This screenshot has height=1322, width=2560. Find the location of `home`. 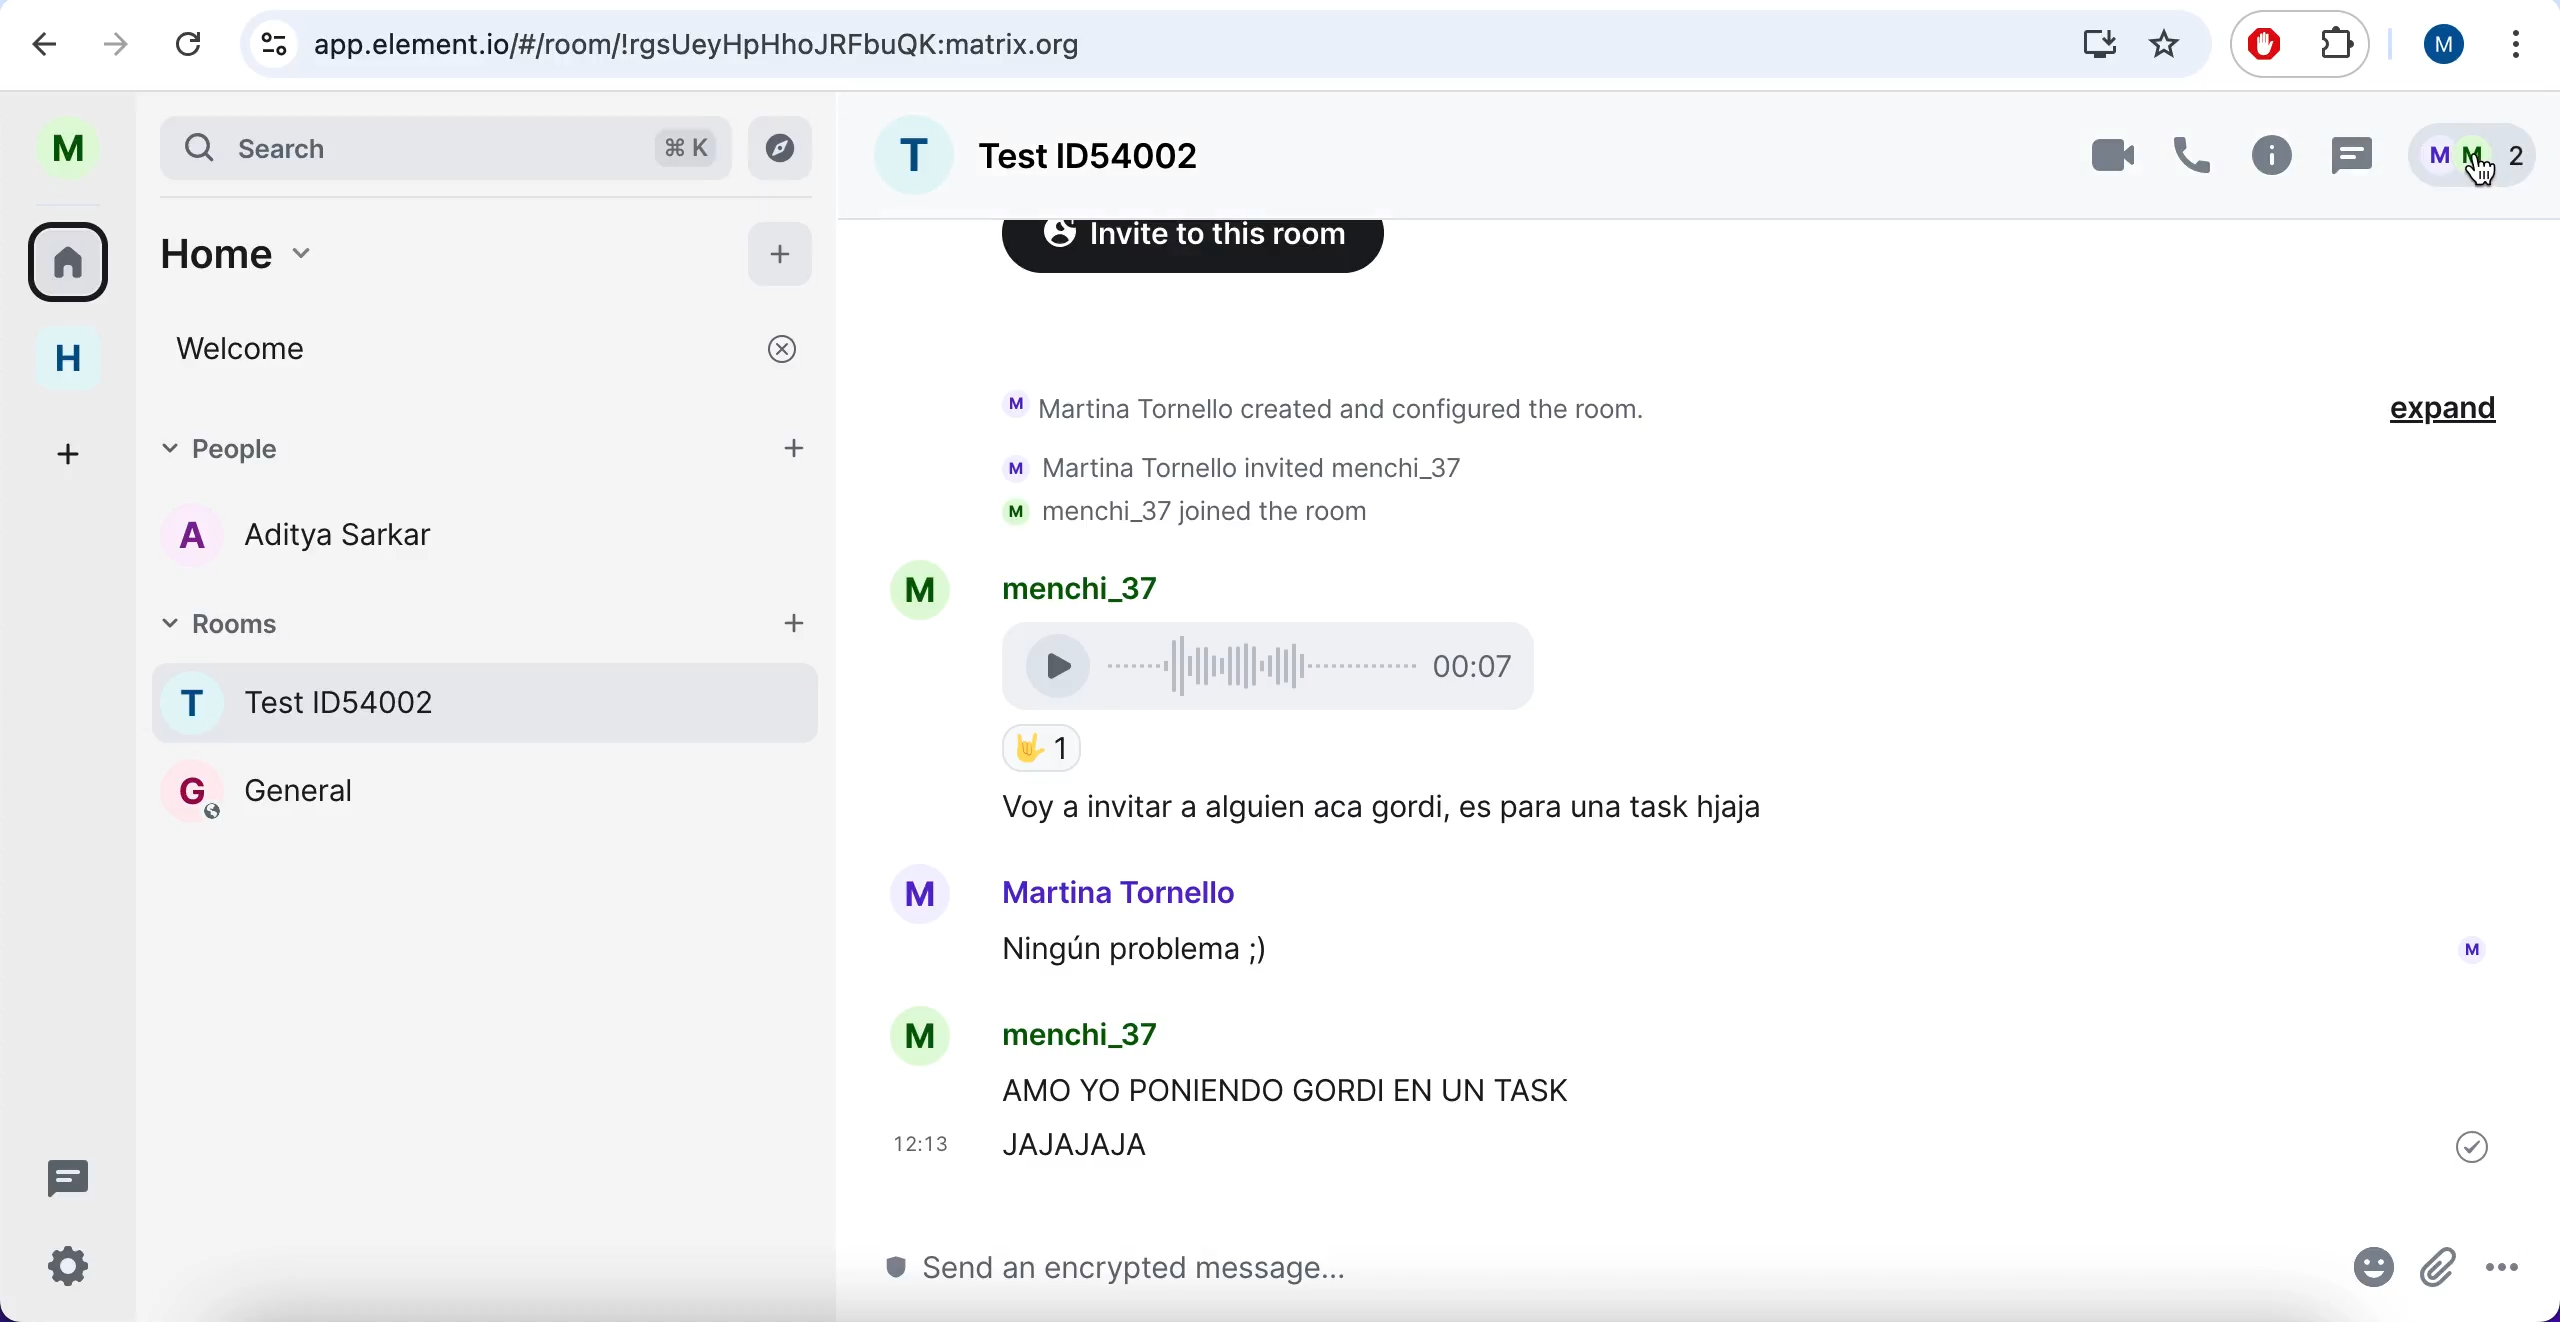

home is located at coordinates (69, 360).